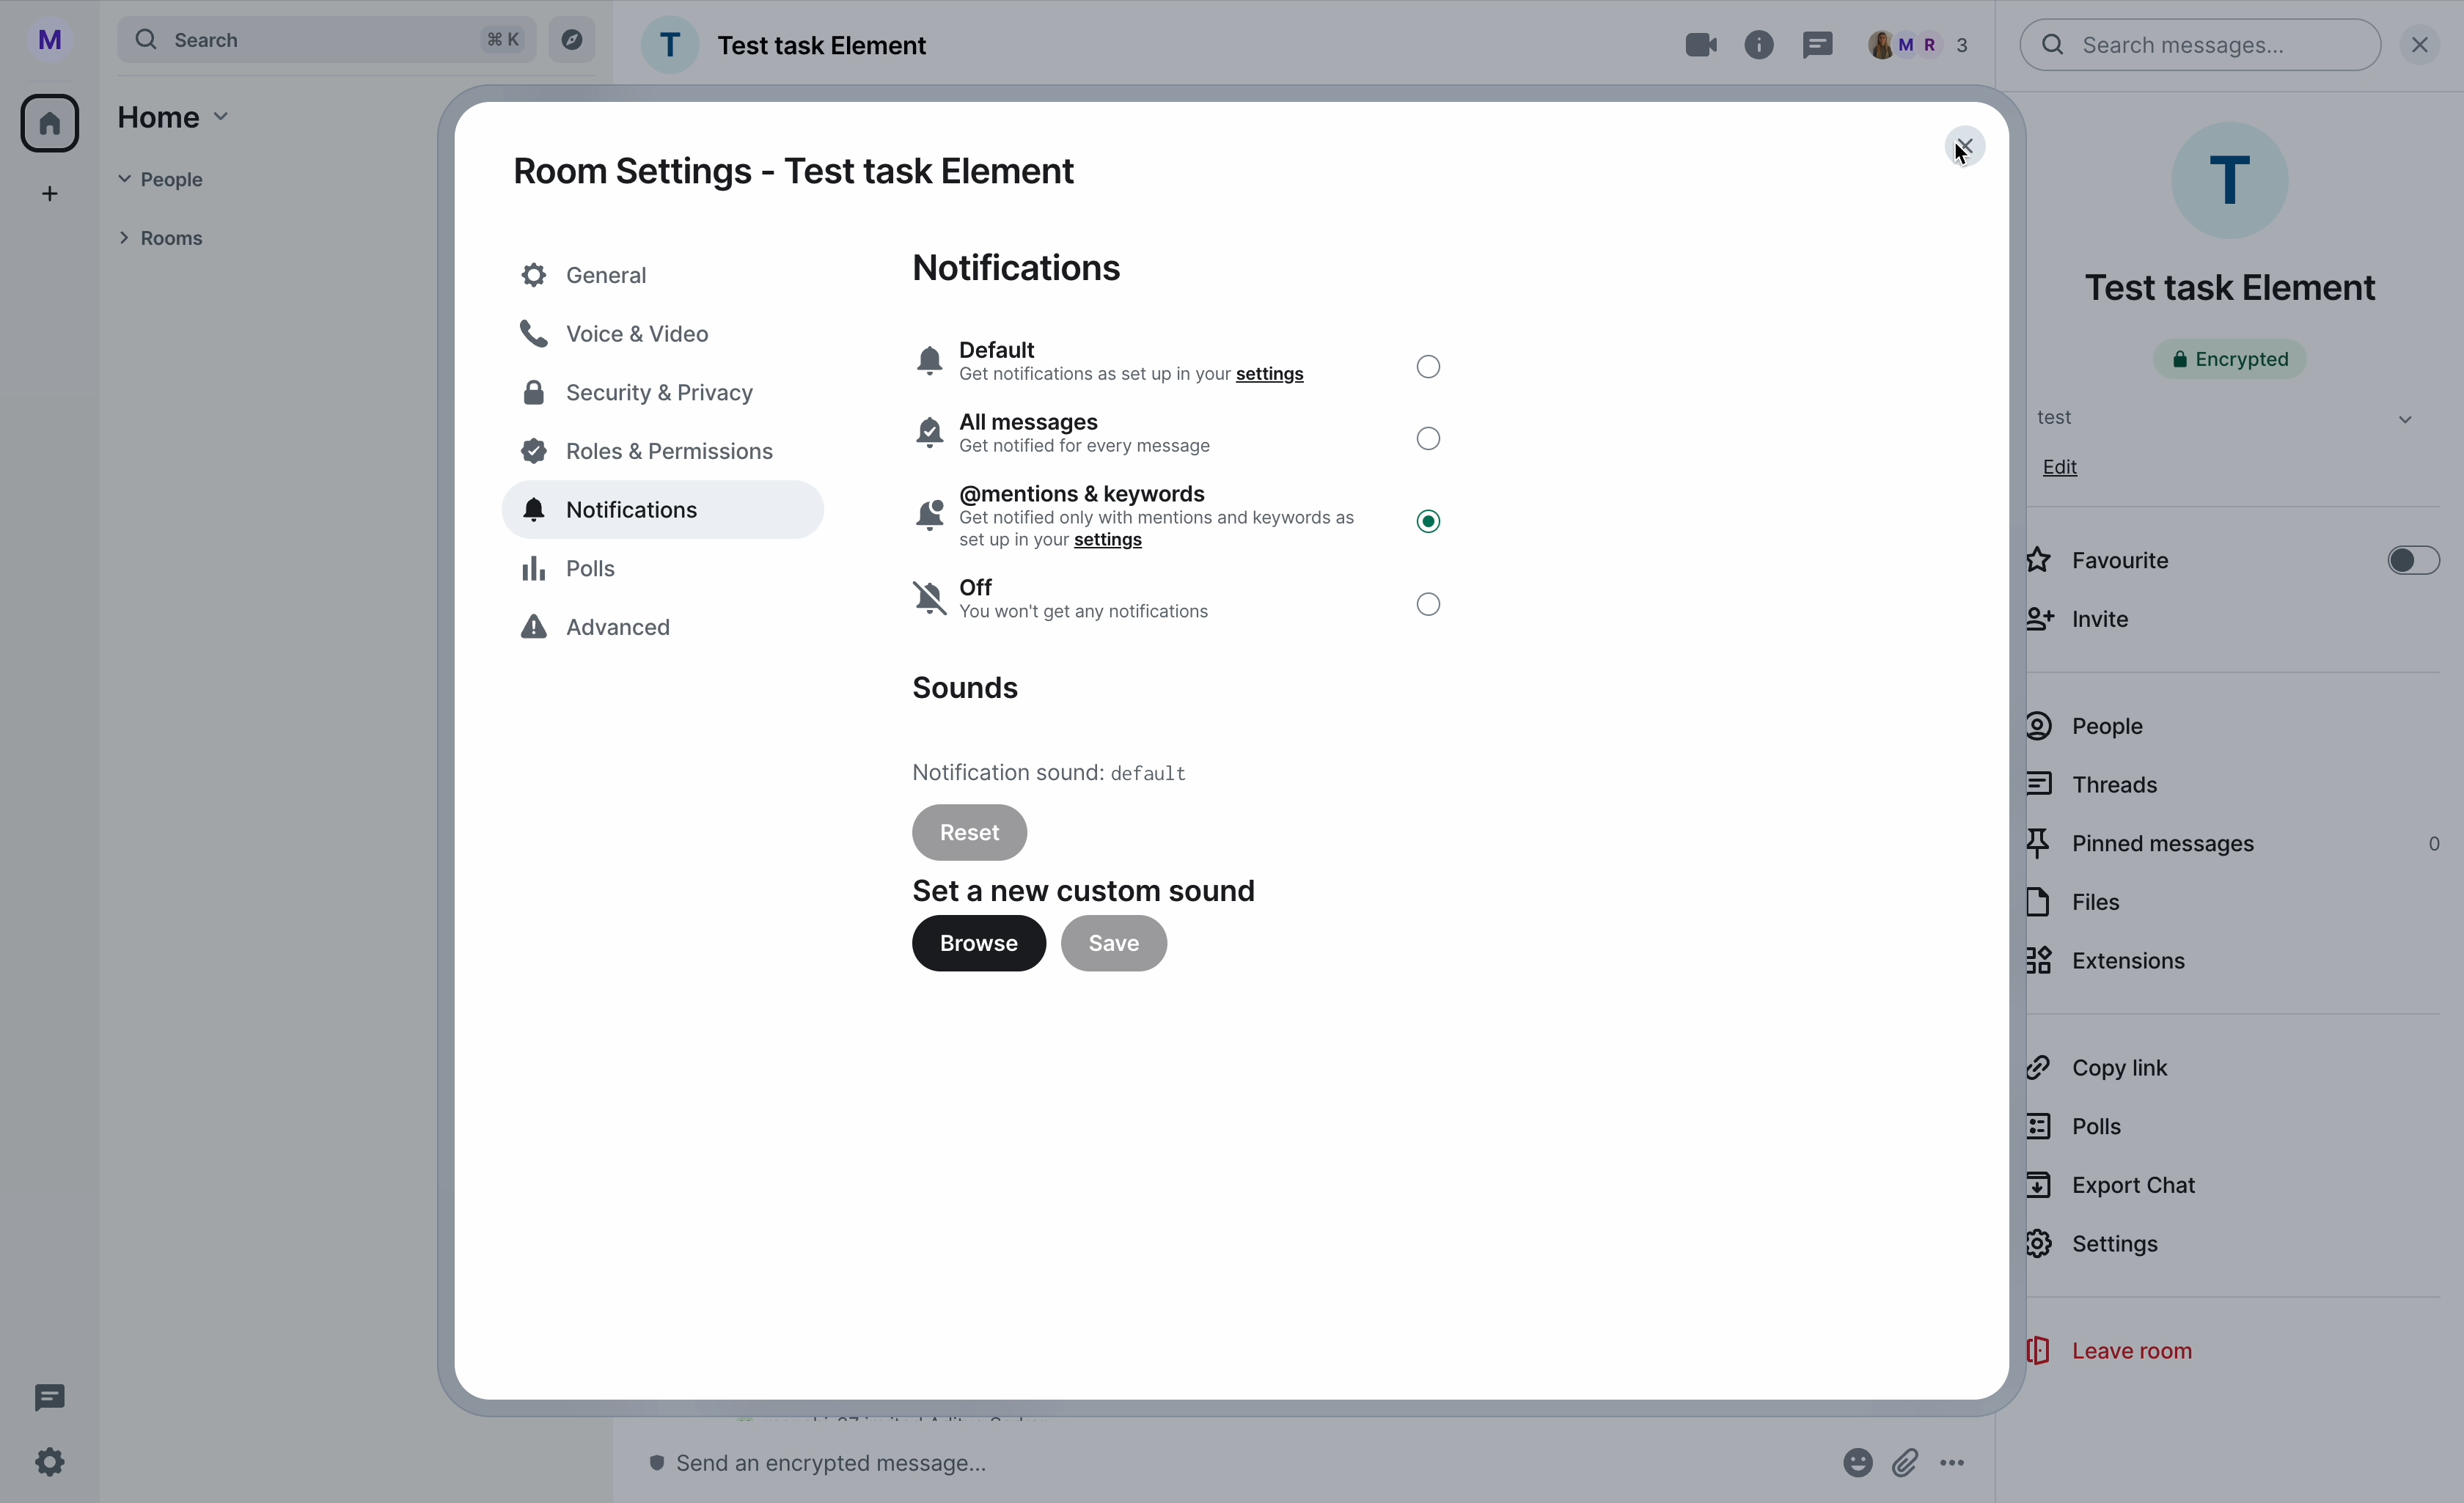 This screenshot has height=1503, width=2464. Describe the element at coordinates (651, 455) in the screenshot. I see `poles and permissions` at that location.